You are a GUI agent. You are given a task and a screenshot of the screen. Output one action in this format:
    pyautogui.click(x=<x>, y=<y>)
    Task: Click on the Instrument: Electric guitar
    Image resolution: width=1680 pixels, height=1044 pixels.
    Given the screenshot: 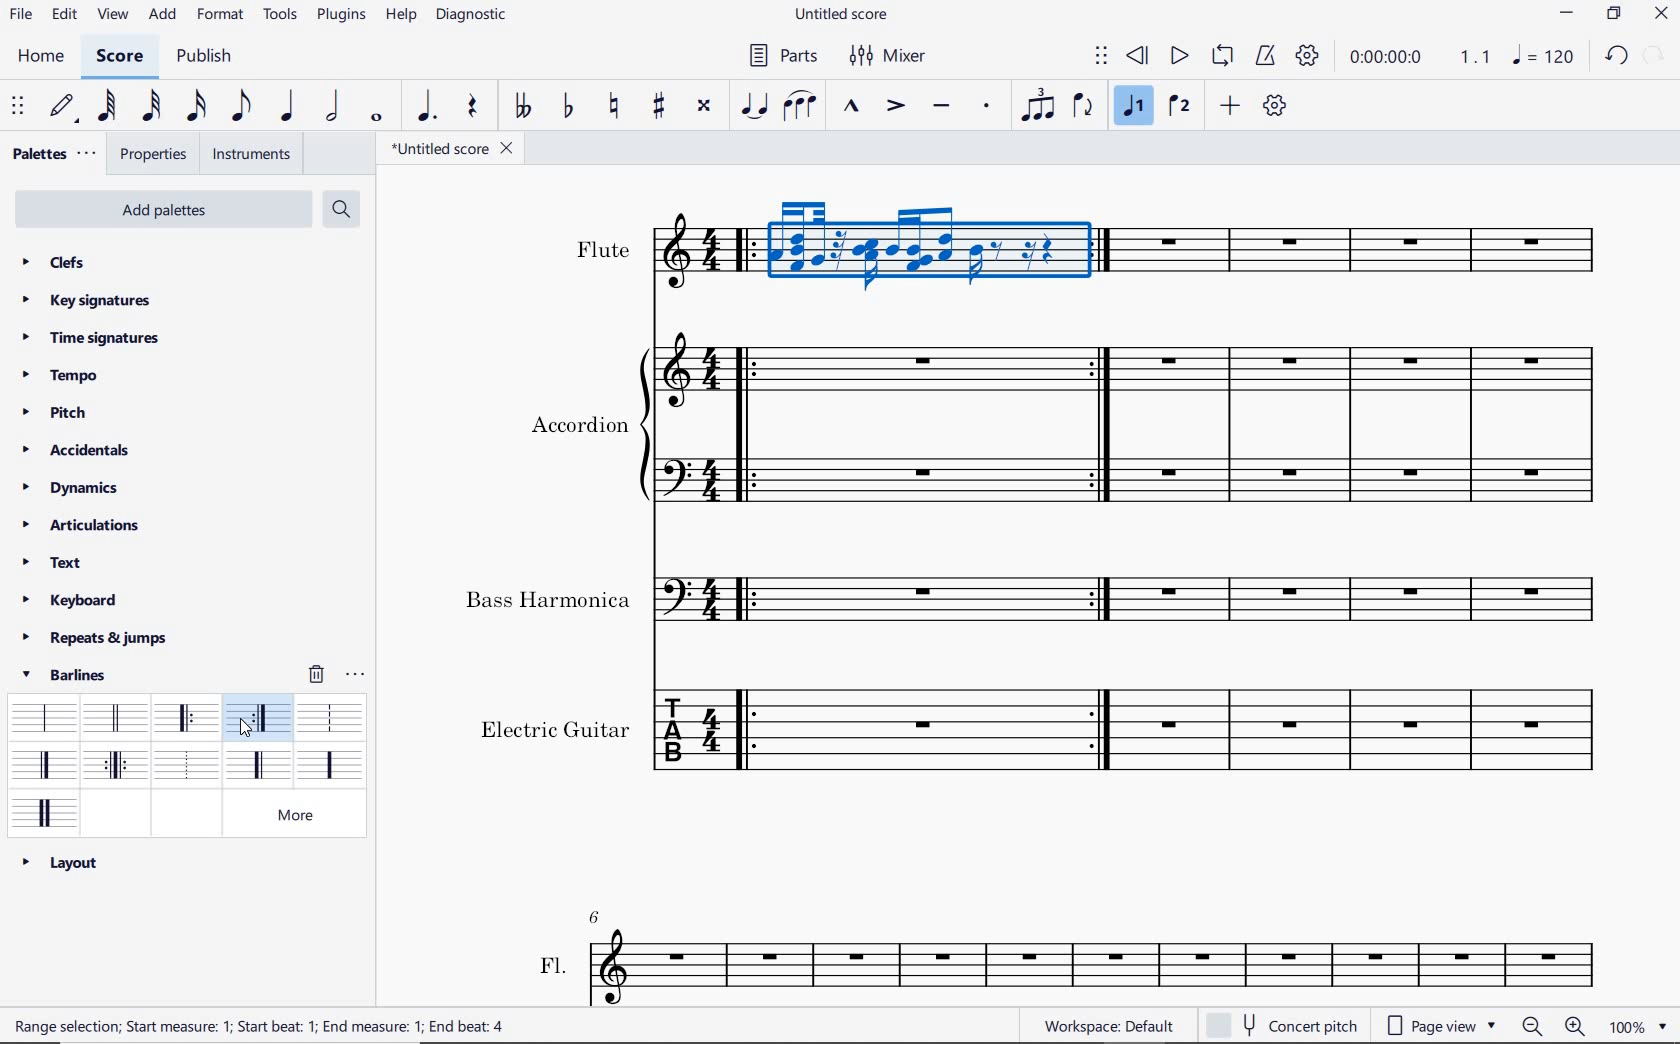 What is the action you would take?
    pyautogui.click(x=925, y=727)
    